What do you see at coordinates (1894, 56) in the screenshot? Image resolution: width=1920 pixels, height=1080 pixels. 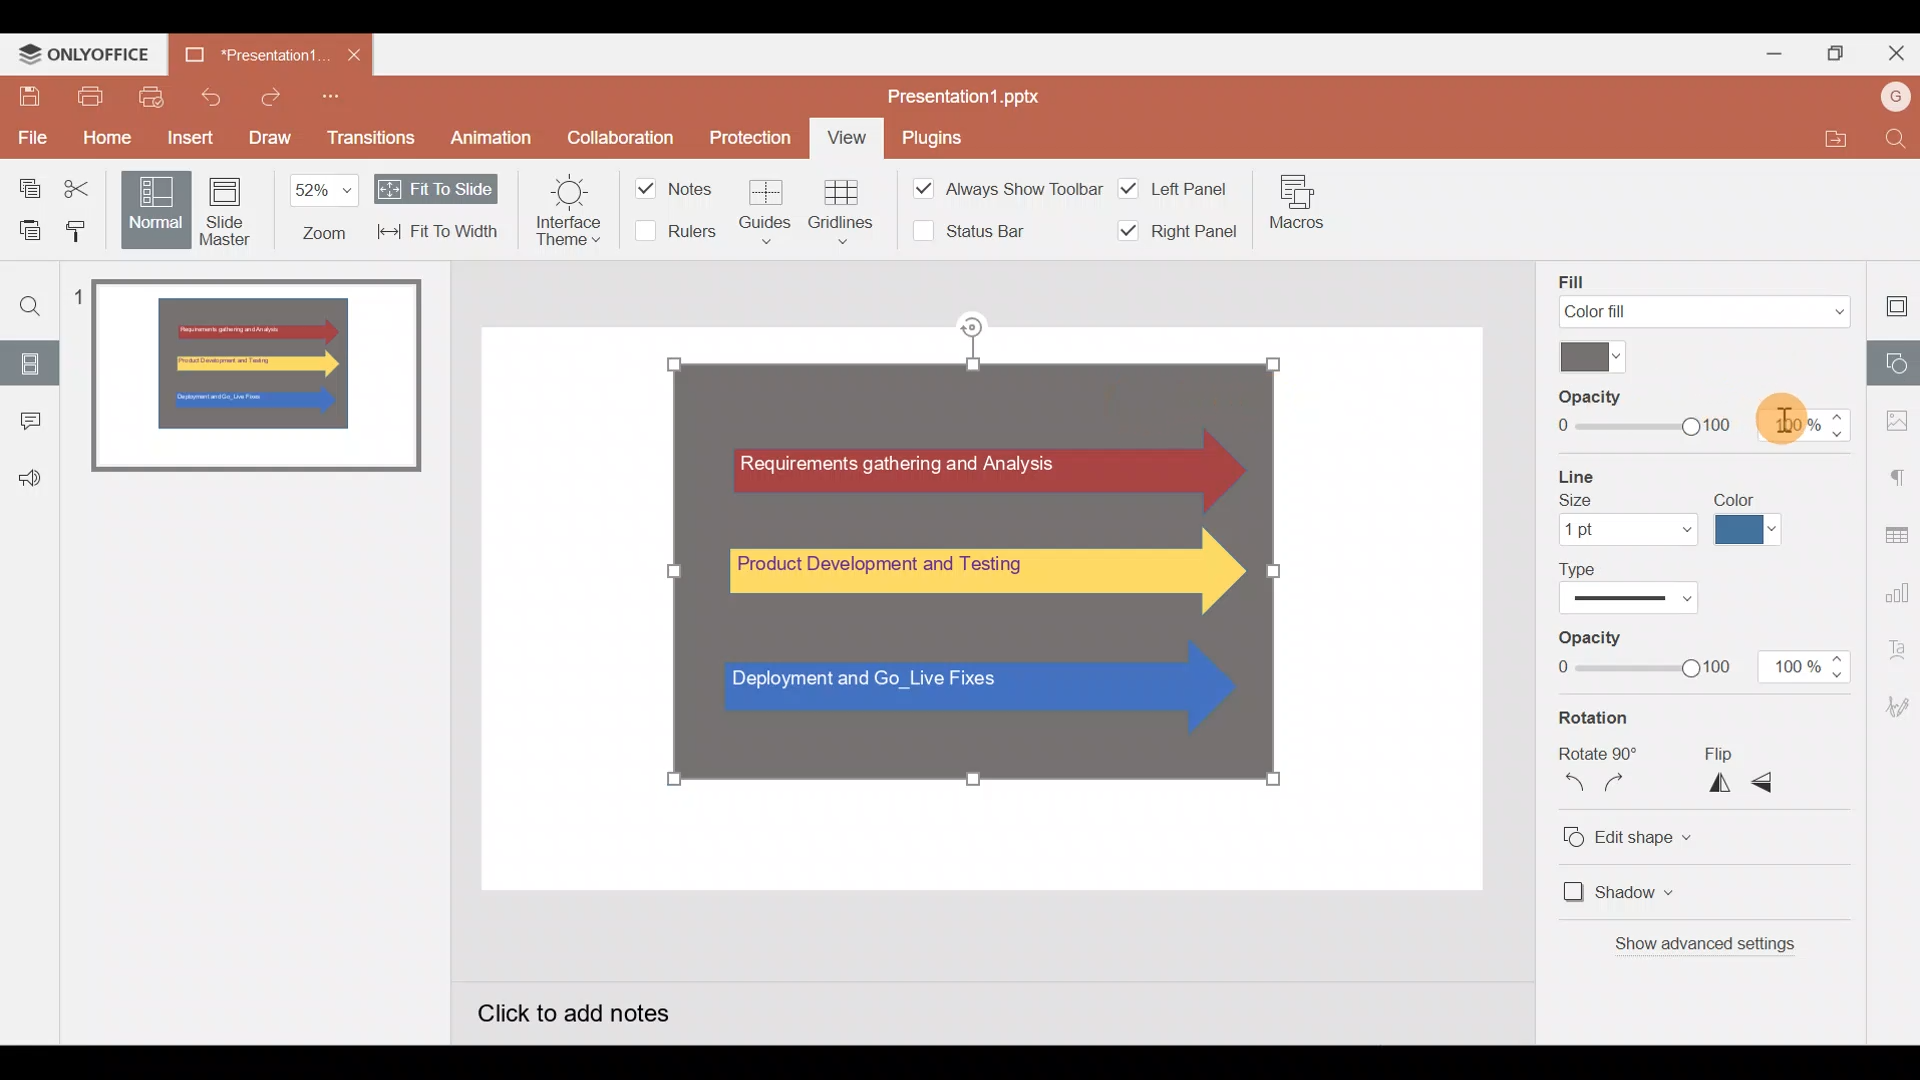 I see `Close` at bounding box center [1894, 56].